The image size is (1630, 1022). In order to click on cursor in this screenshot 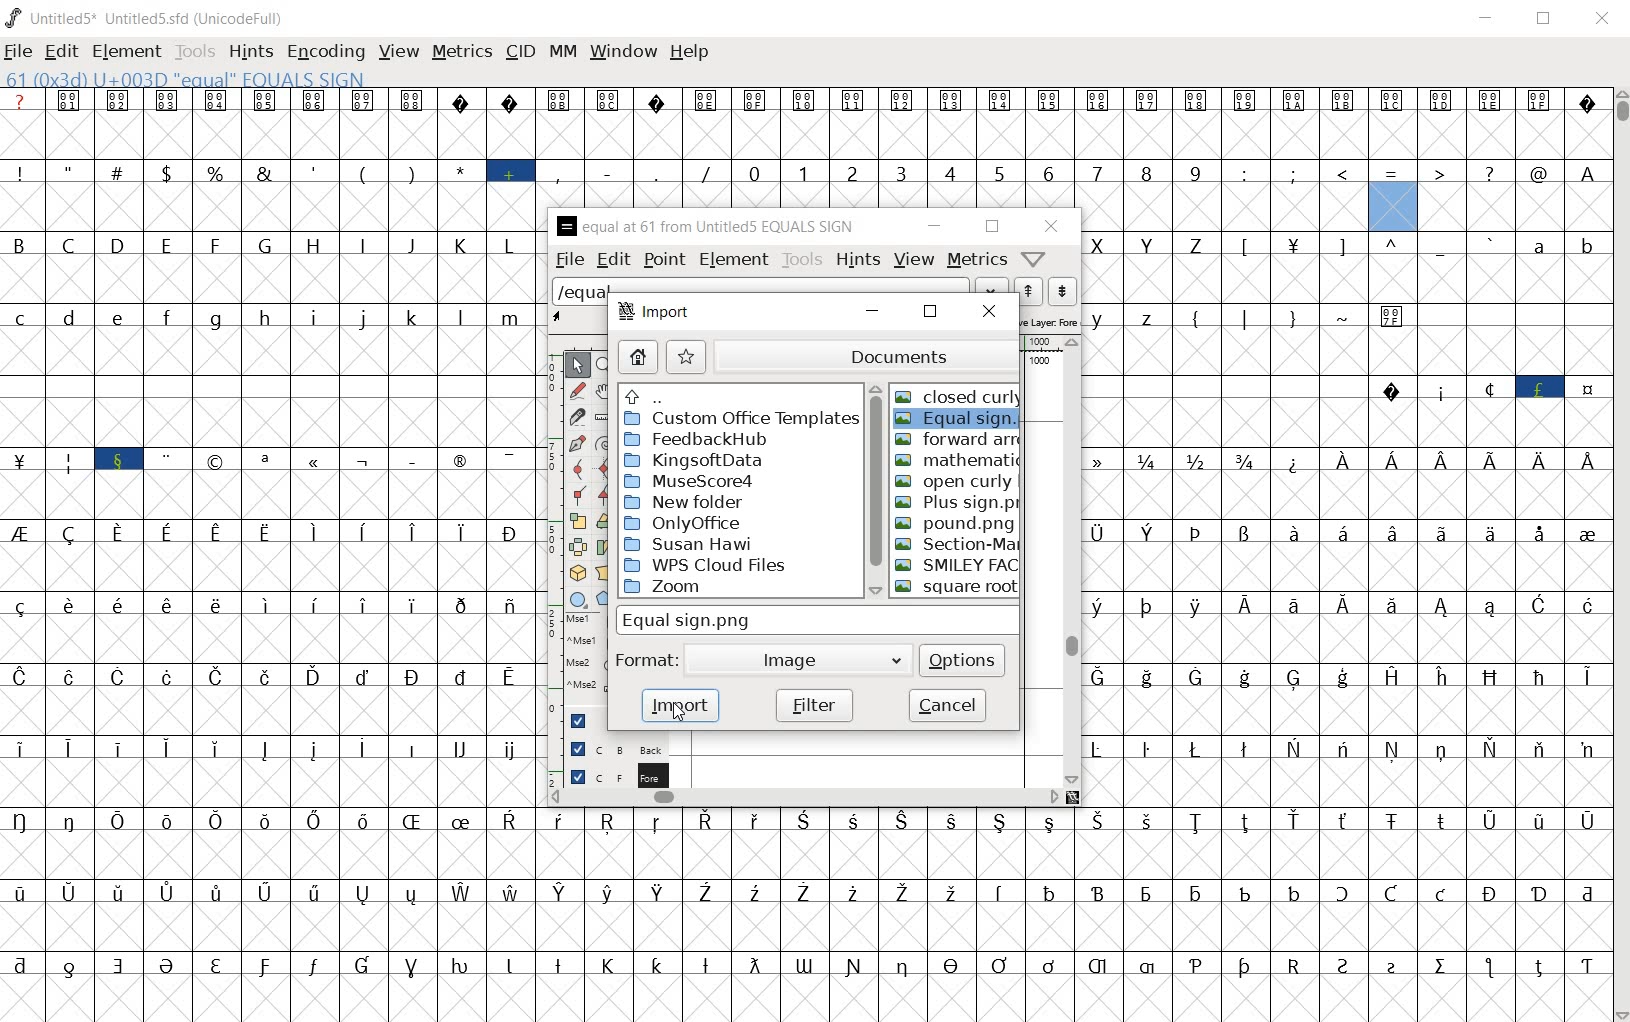, I will do `click(681, 710)`.